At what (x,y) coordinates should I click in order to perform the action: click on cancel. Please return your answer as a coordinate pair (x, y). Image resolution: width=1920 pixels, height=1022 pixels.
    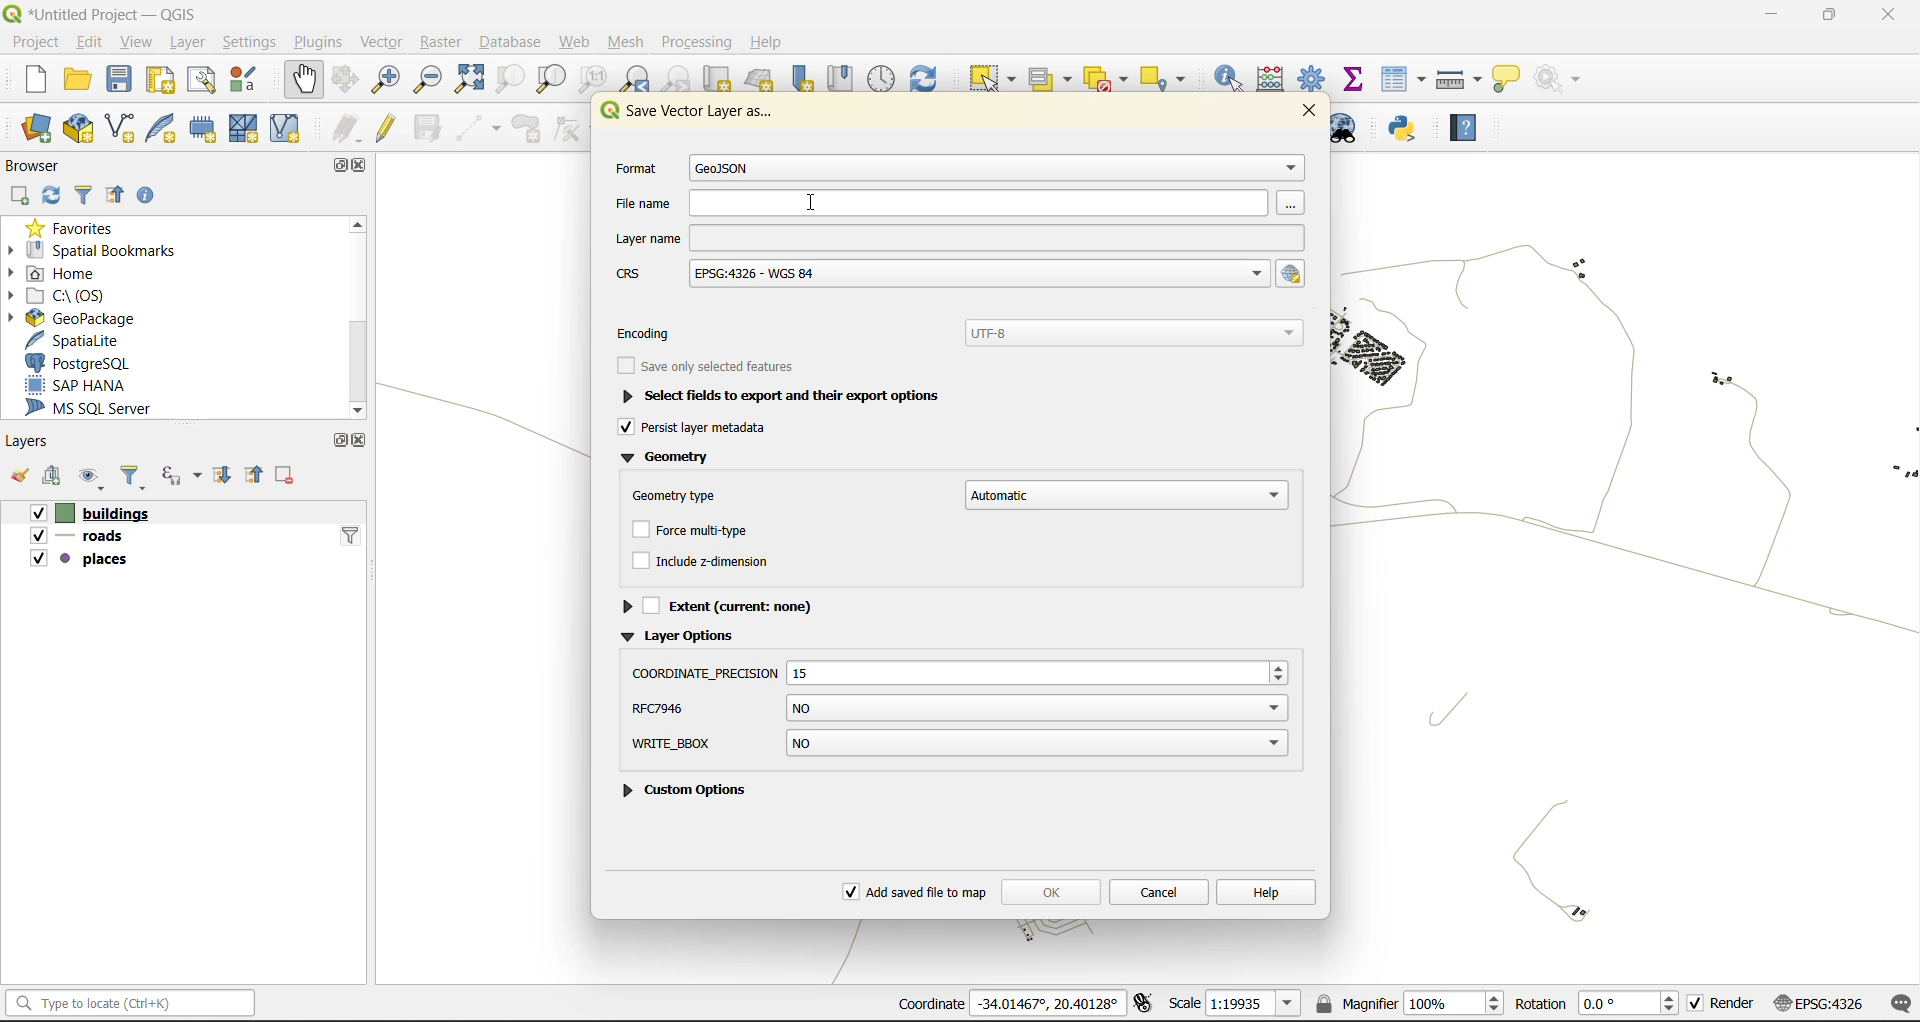
    Looking at the image, I should click on (1158, 890).